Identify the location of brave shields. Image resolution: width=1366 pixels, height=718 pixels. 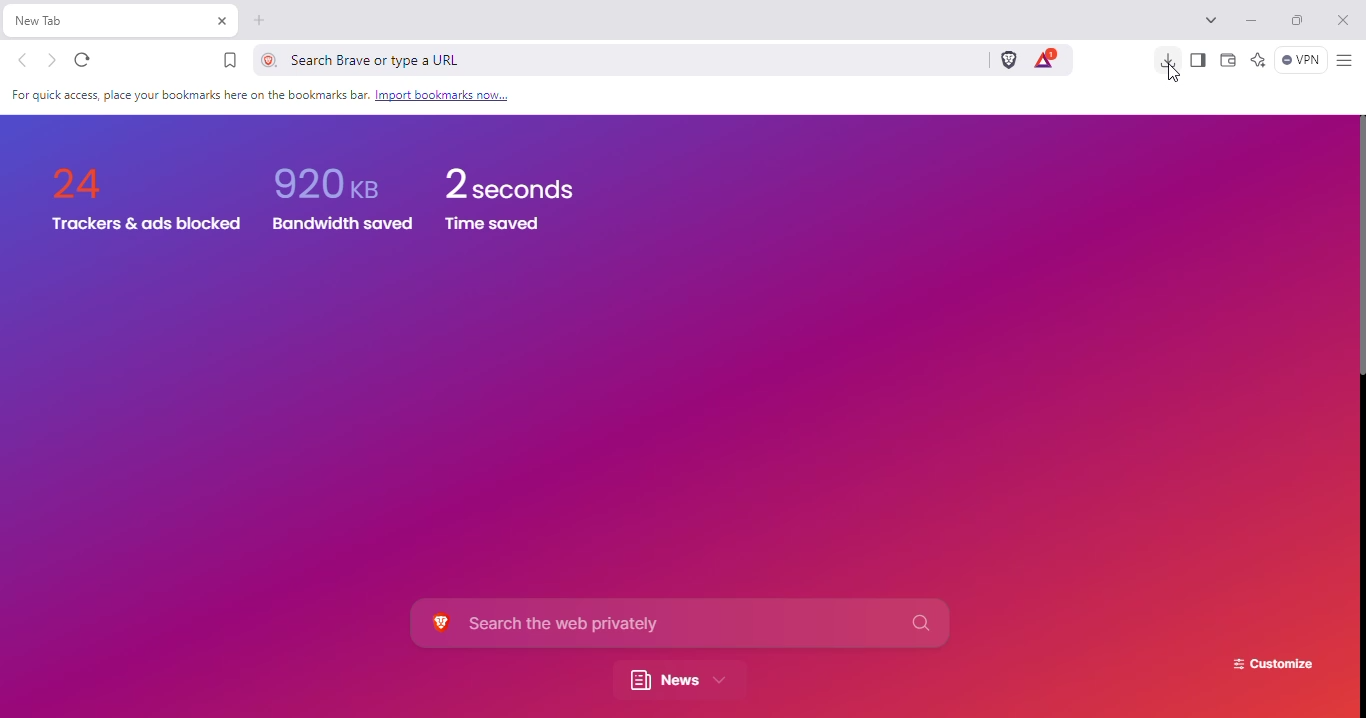
(1009, 59).